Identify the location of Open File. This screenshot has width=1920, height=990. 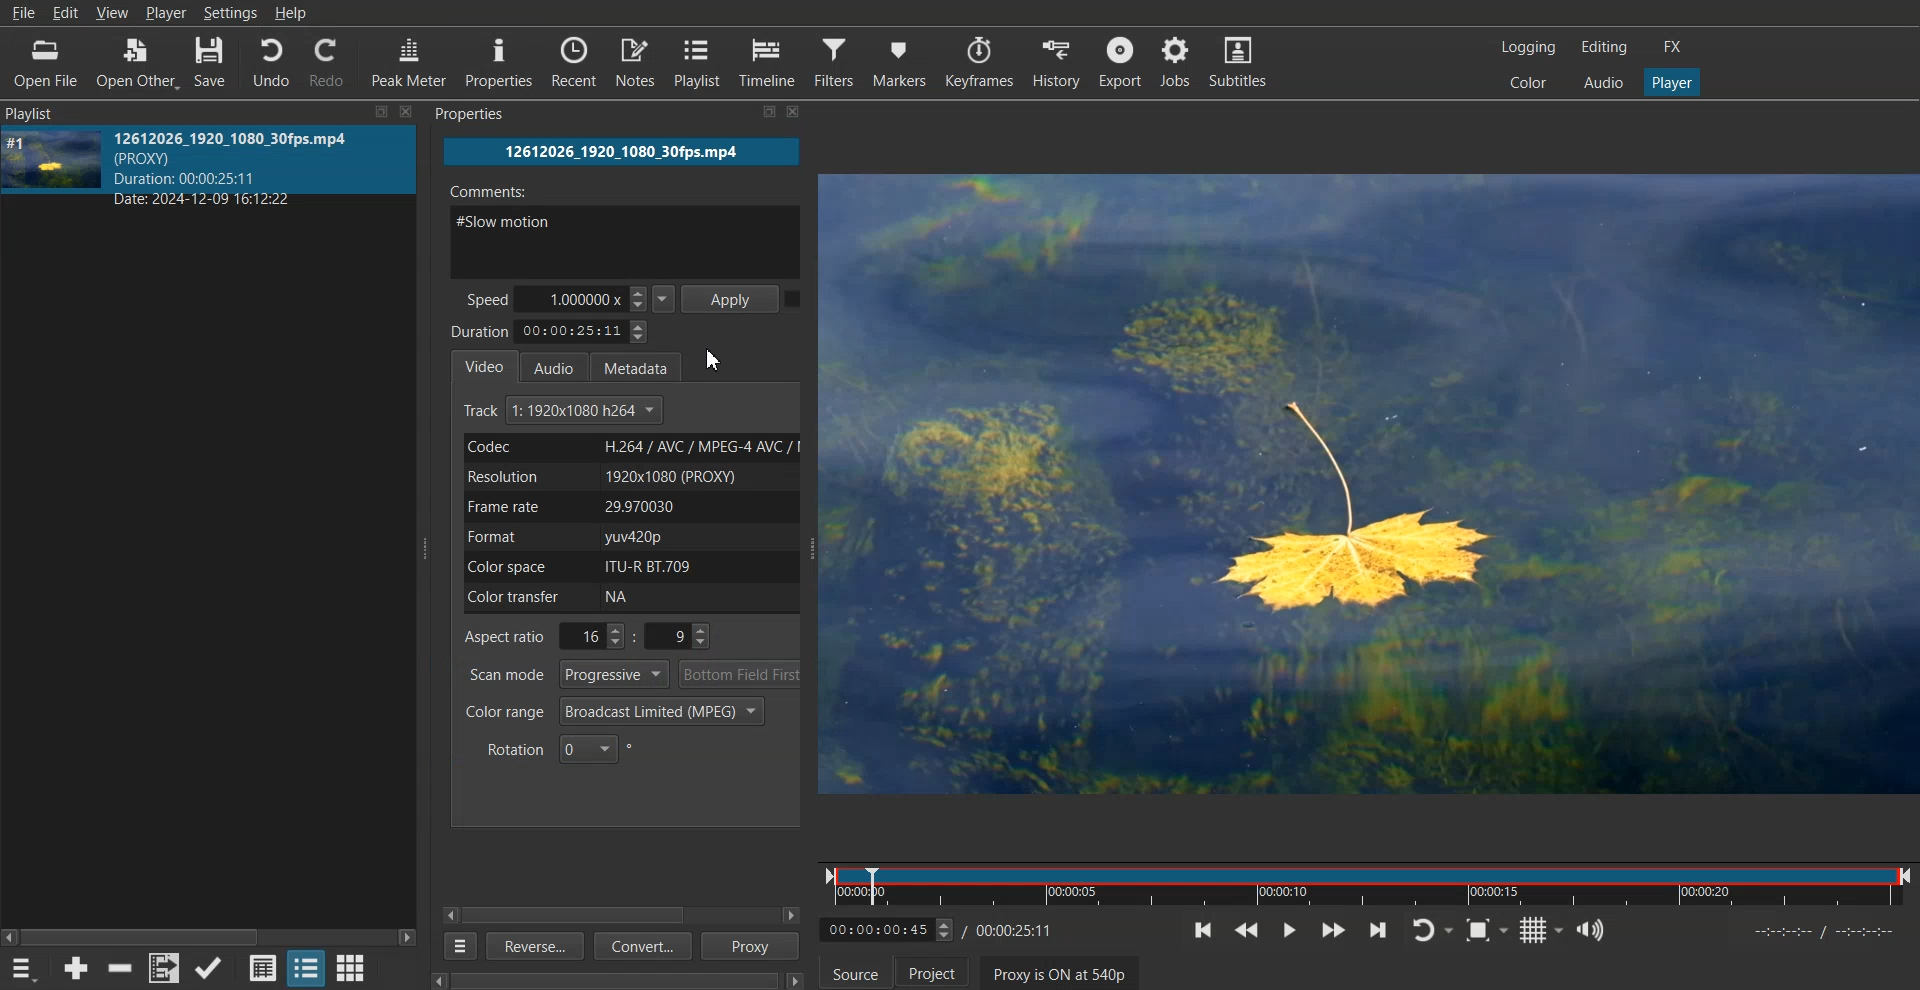
(45, 62).